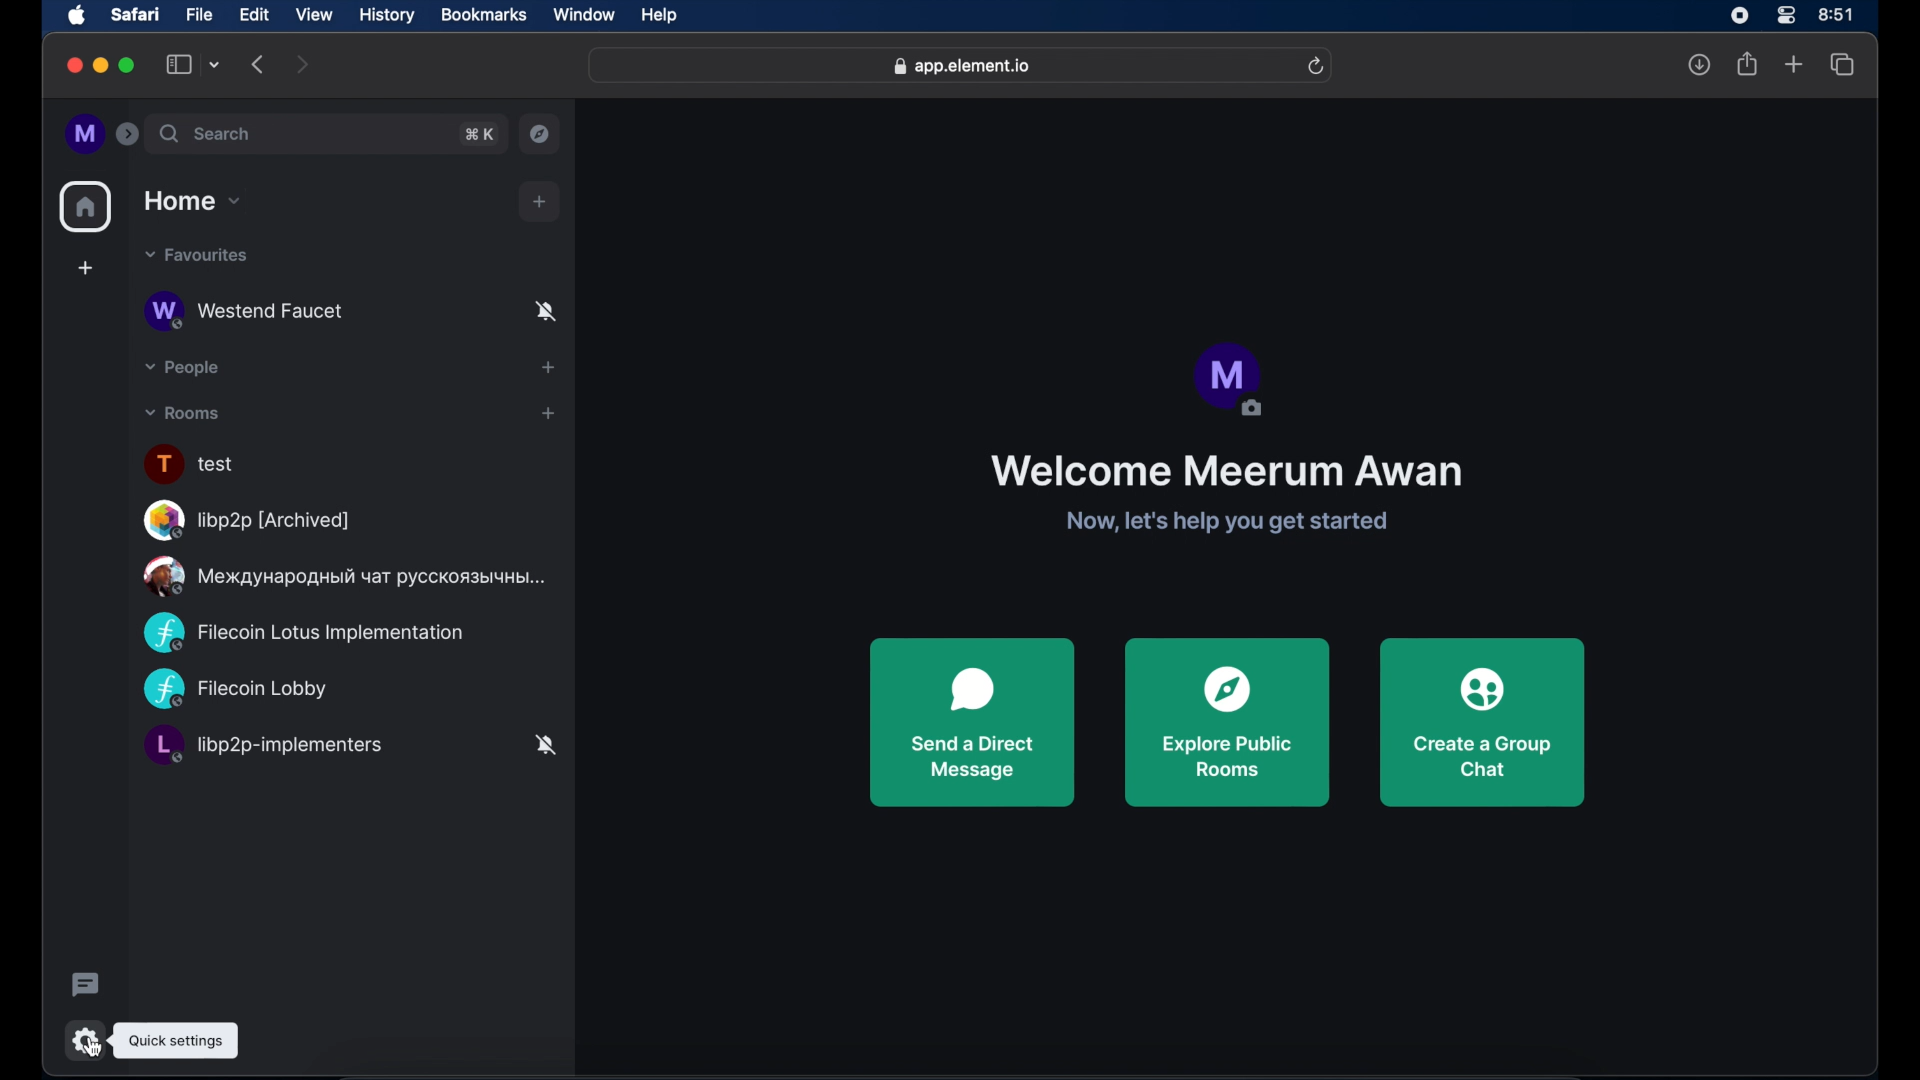 The width and height of the screenshot is (1920, 1080). What do you see at coordinates (387, 16) in the screenshot?
I see `history` at bounding box center [387, 16].